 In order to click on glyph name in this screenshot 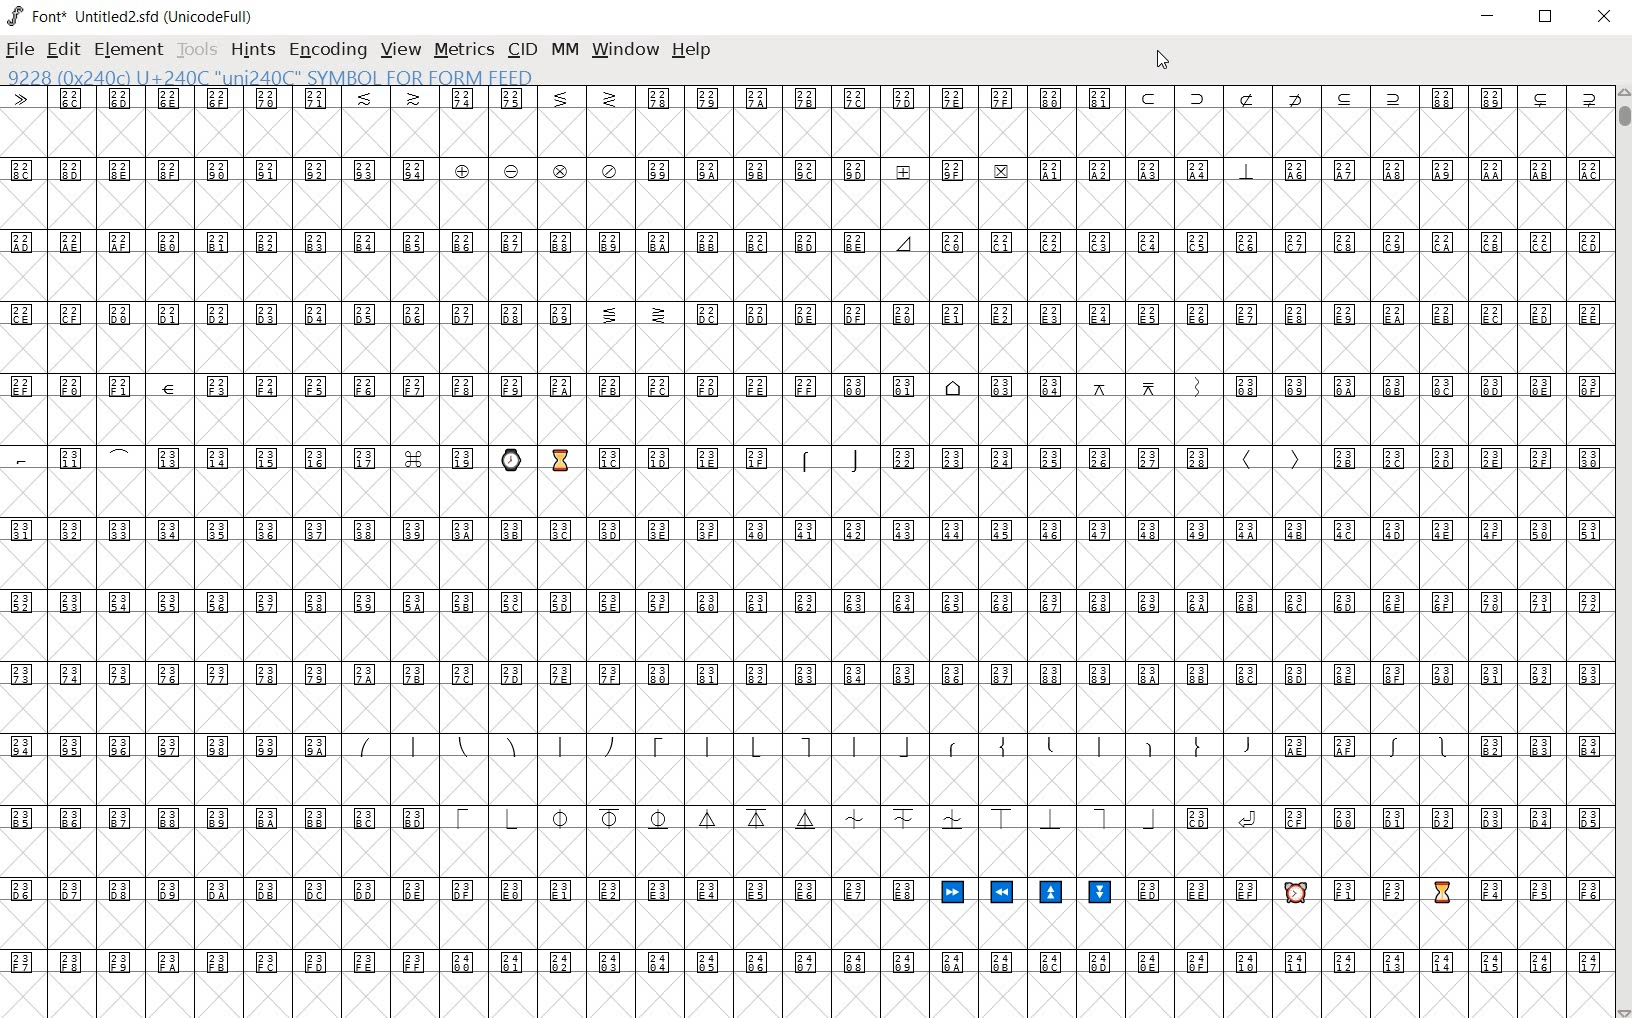, I will do `click(270, 76)`.